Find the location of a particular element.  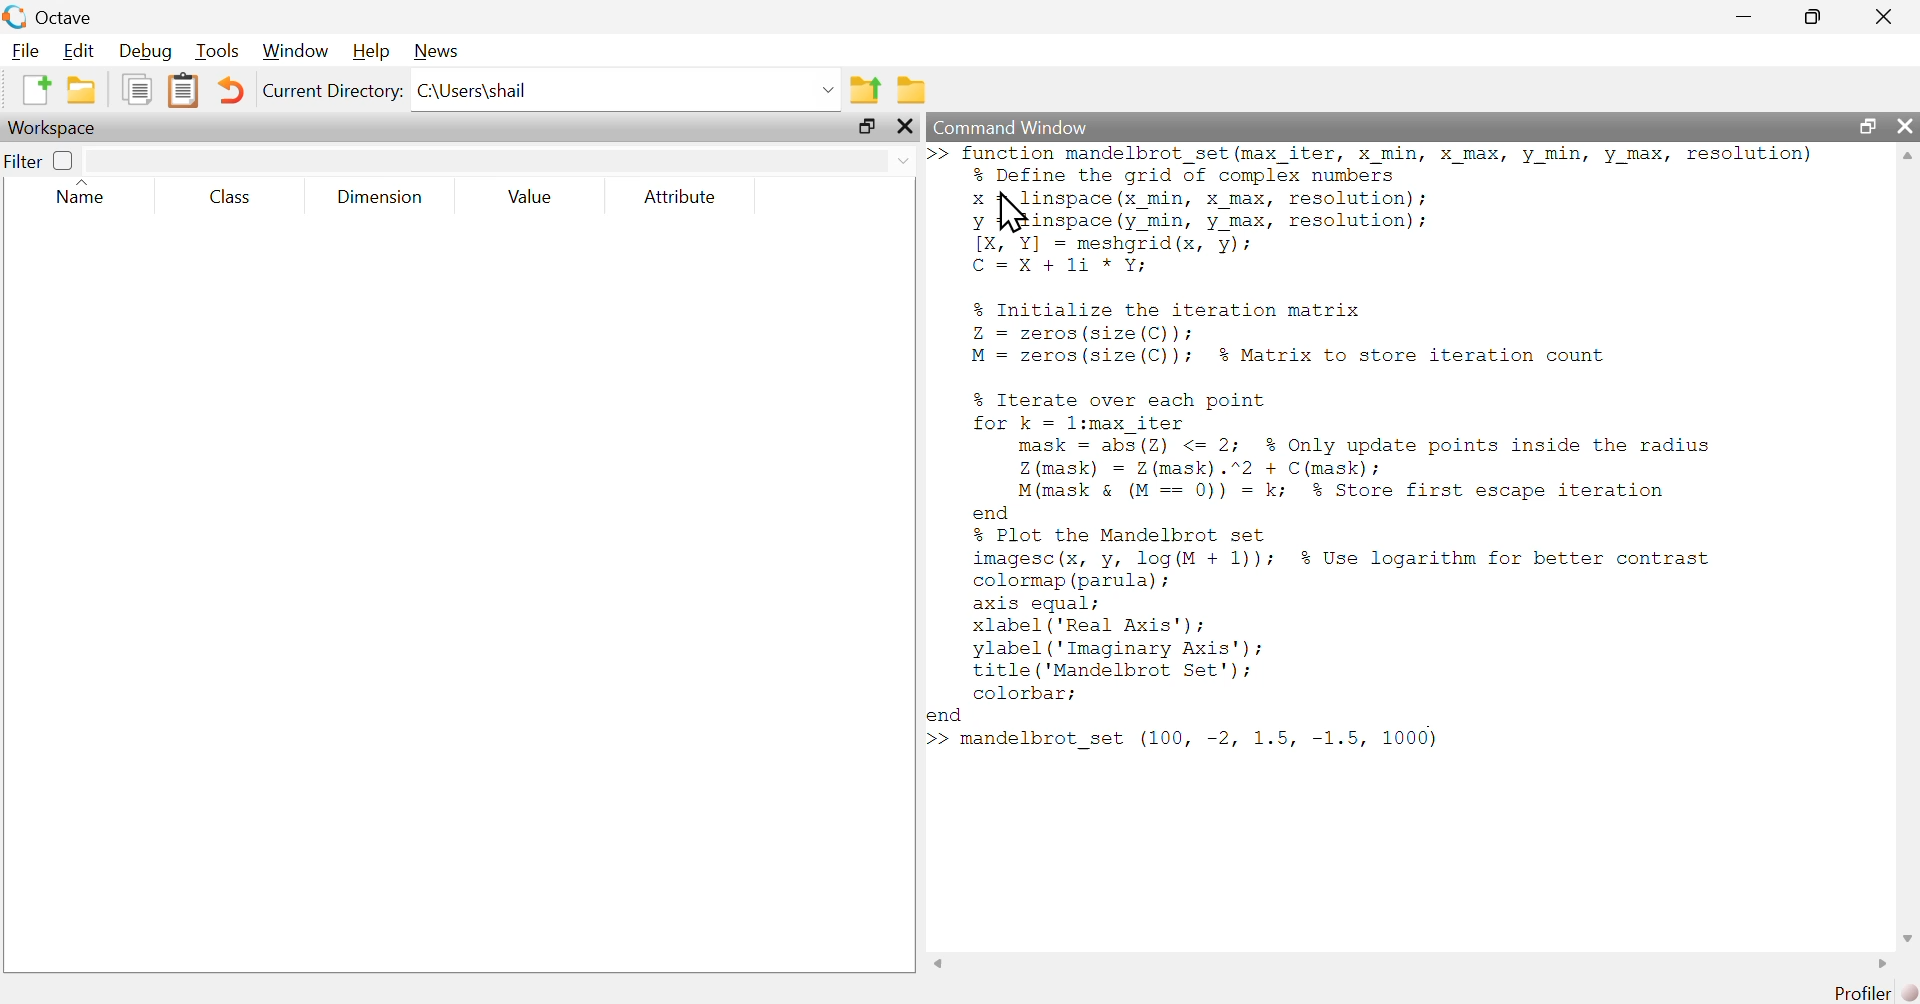

Profiler is located at coordinates (1858, 993).